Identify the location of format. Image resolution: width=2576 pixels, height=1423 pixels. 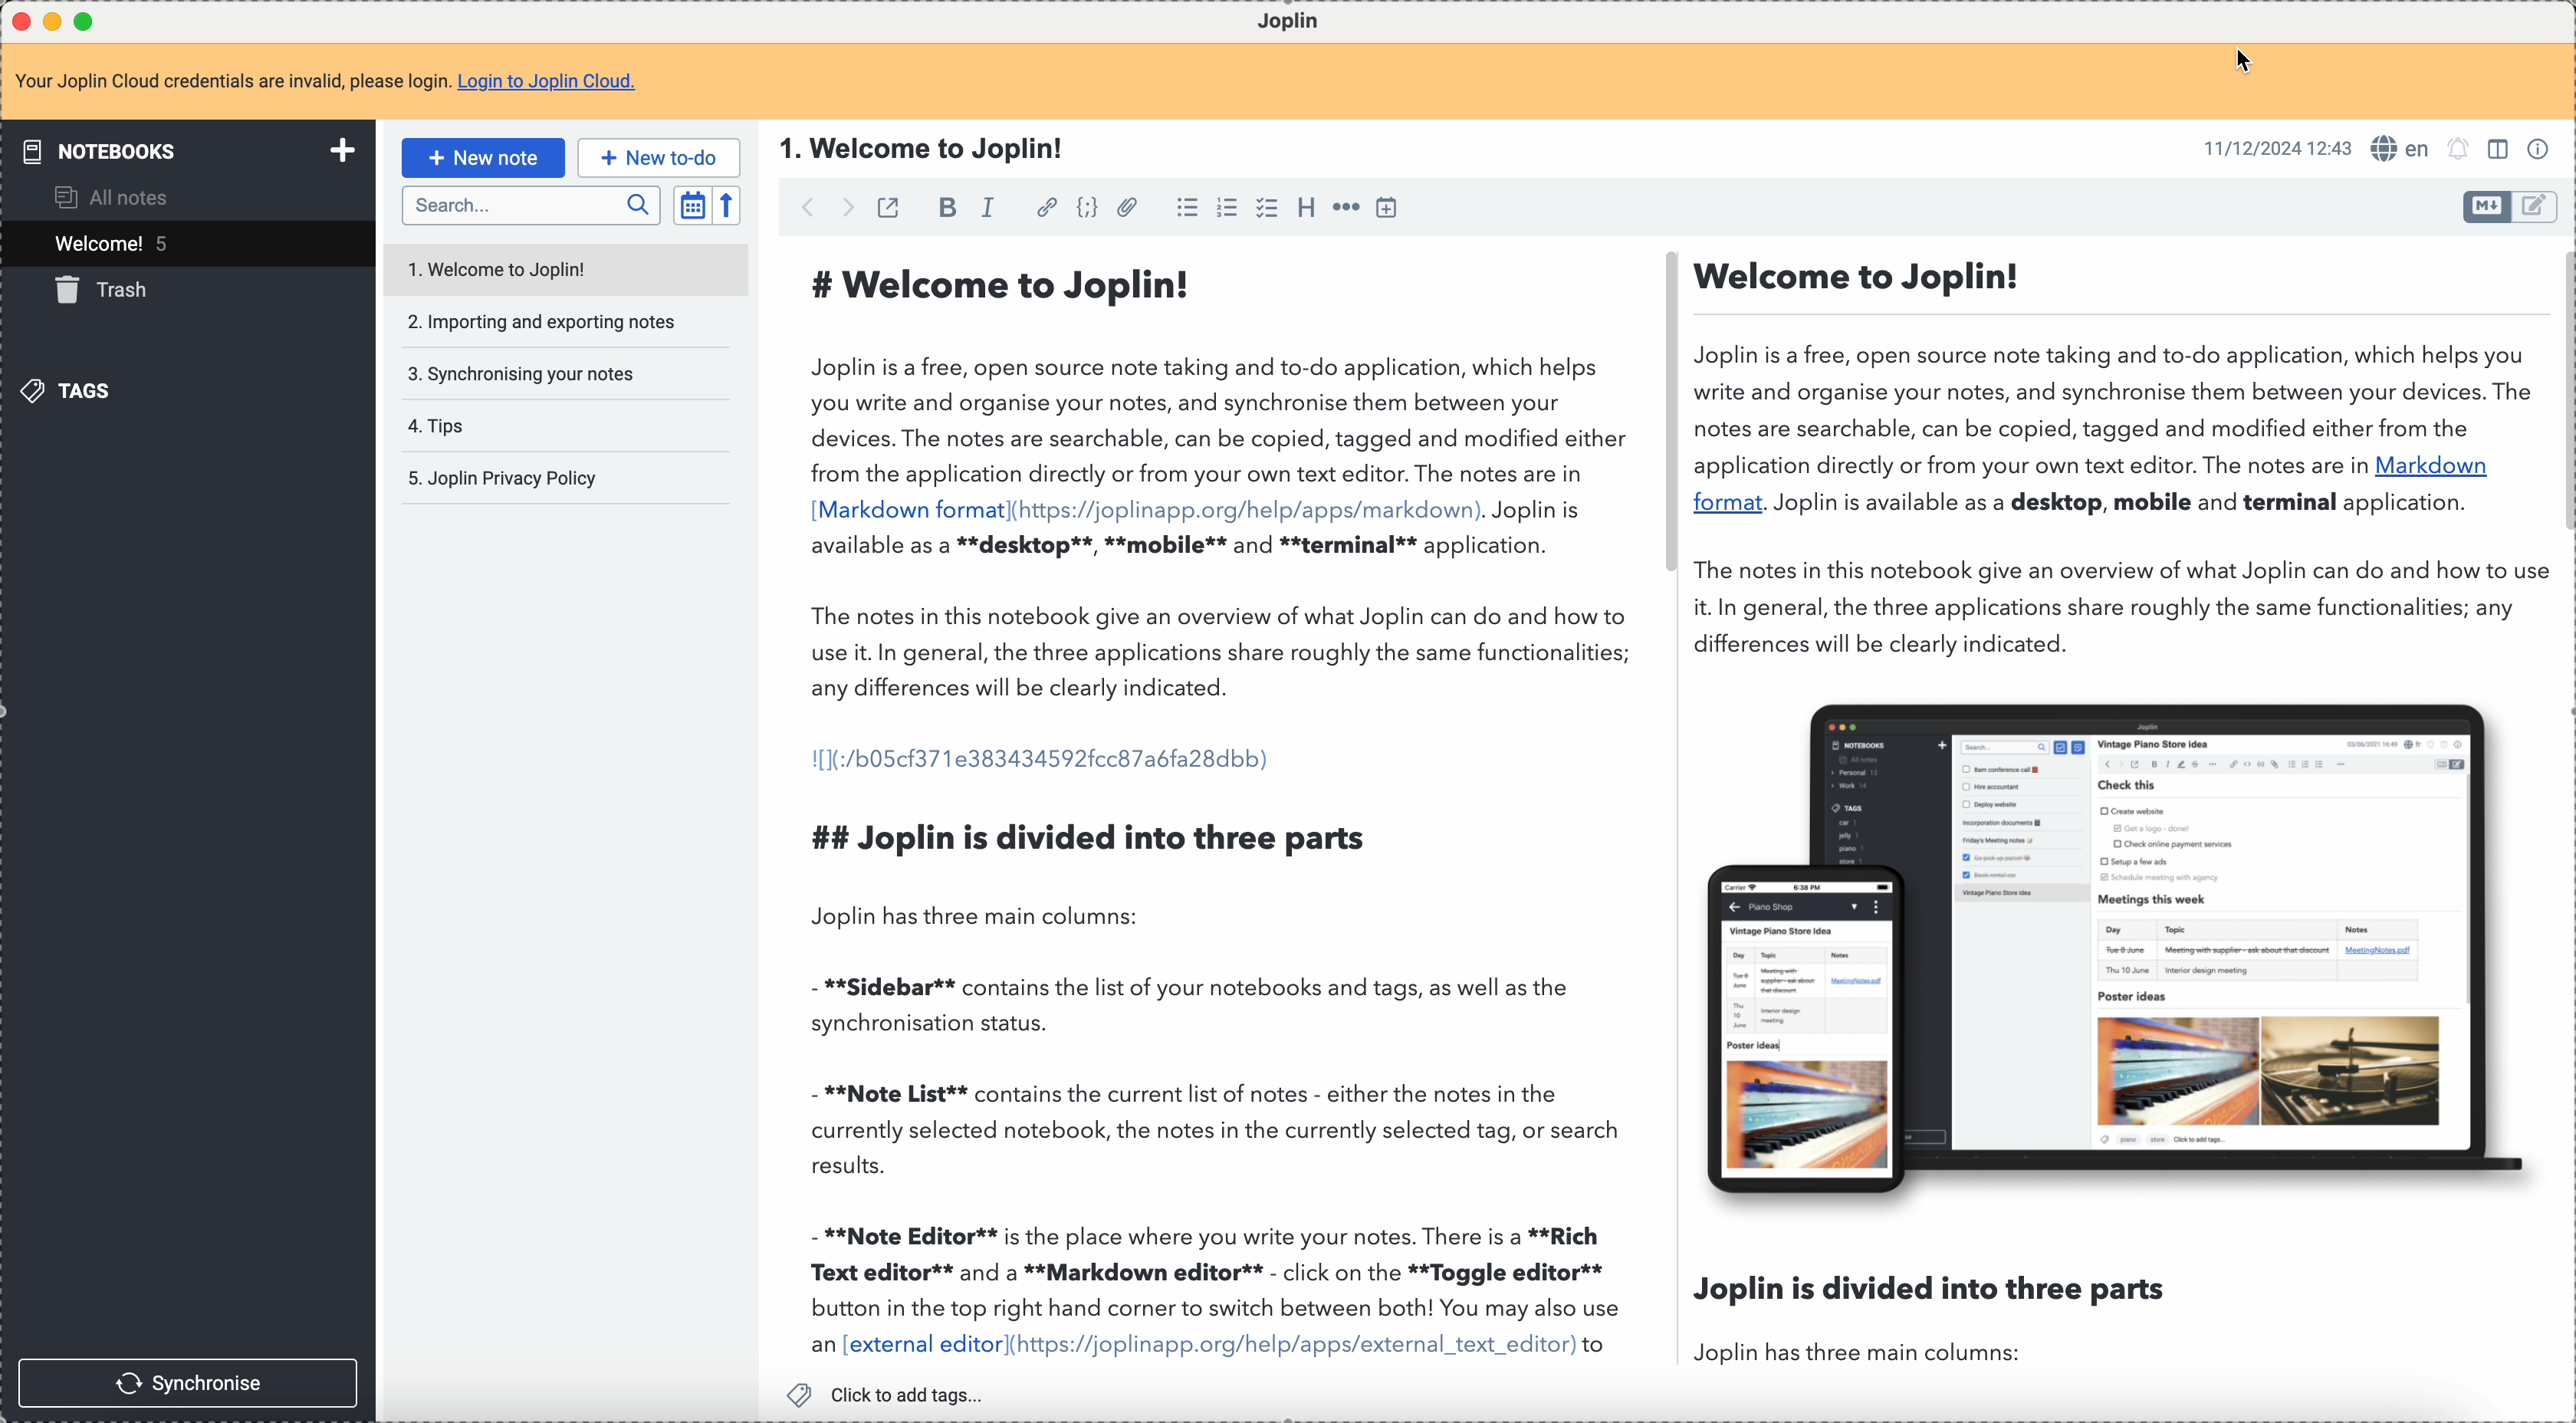
(1725, 501).